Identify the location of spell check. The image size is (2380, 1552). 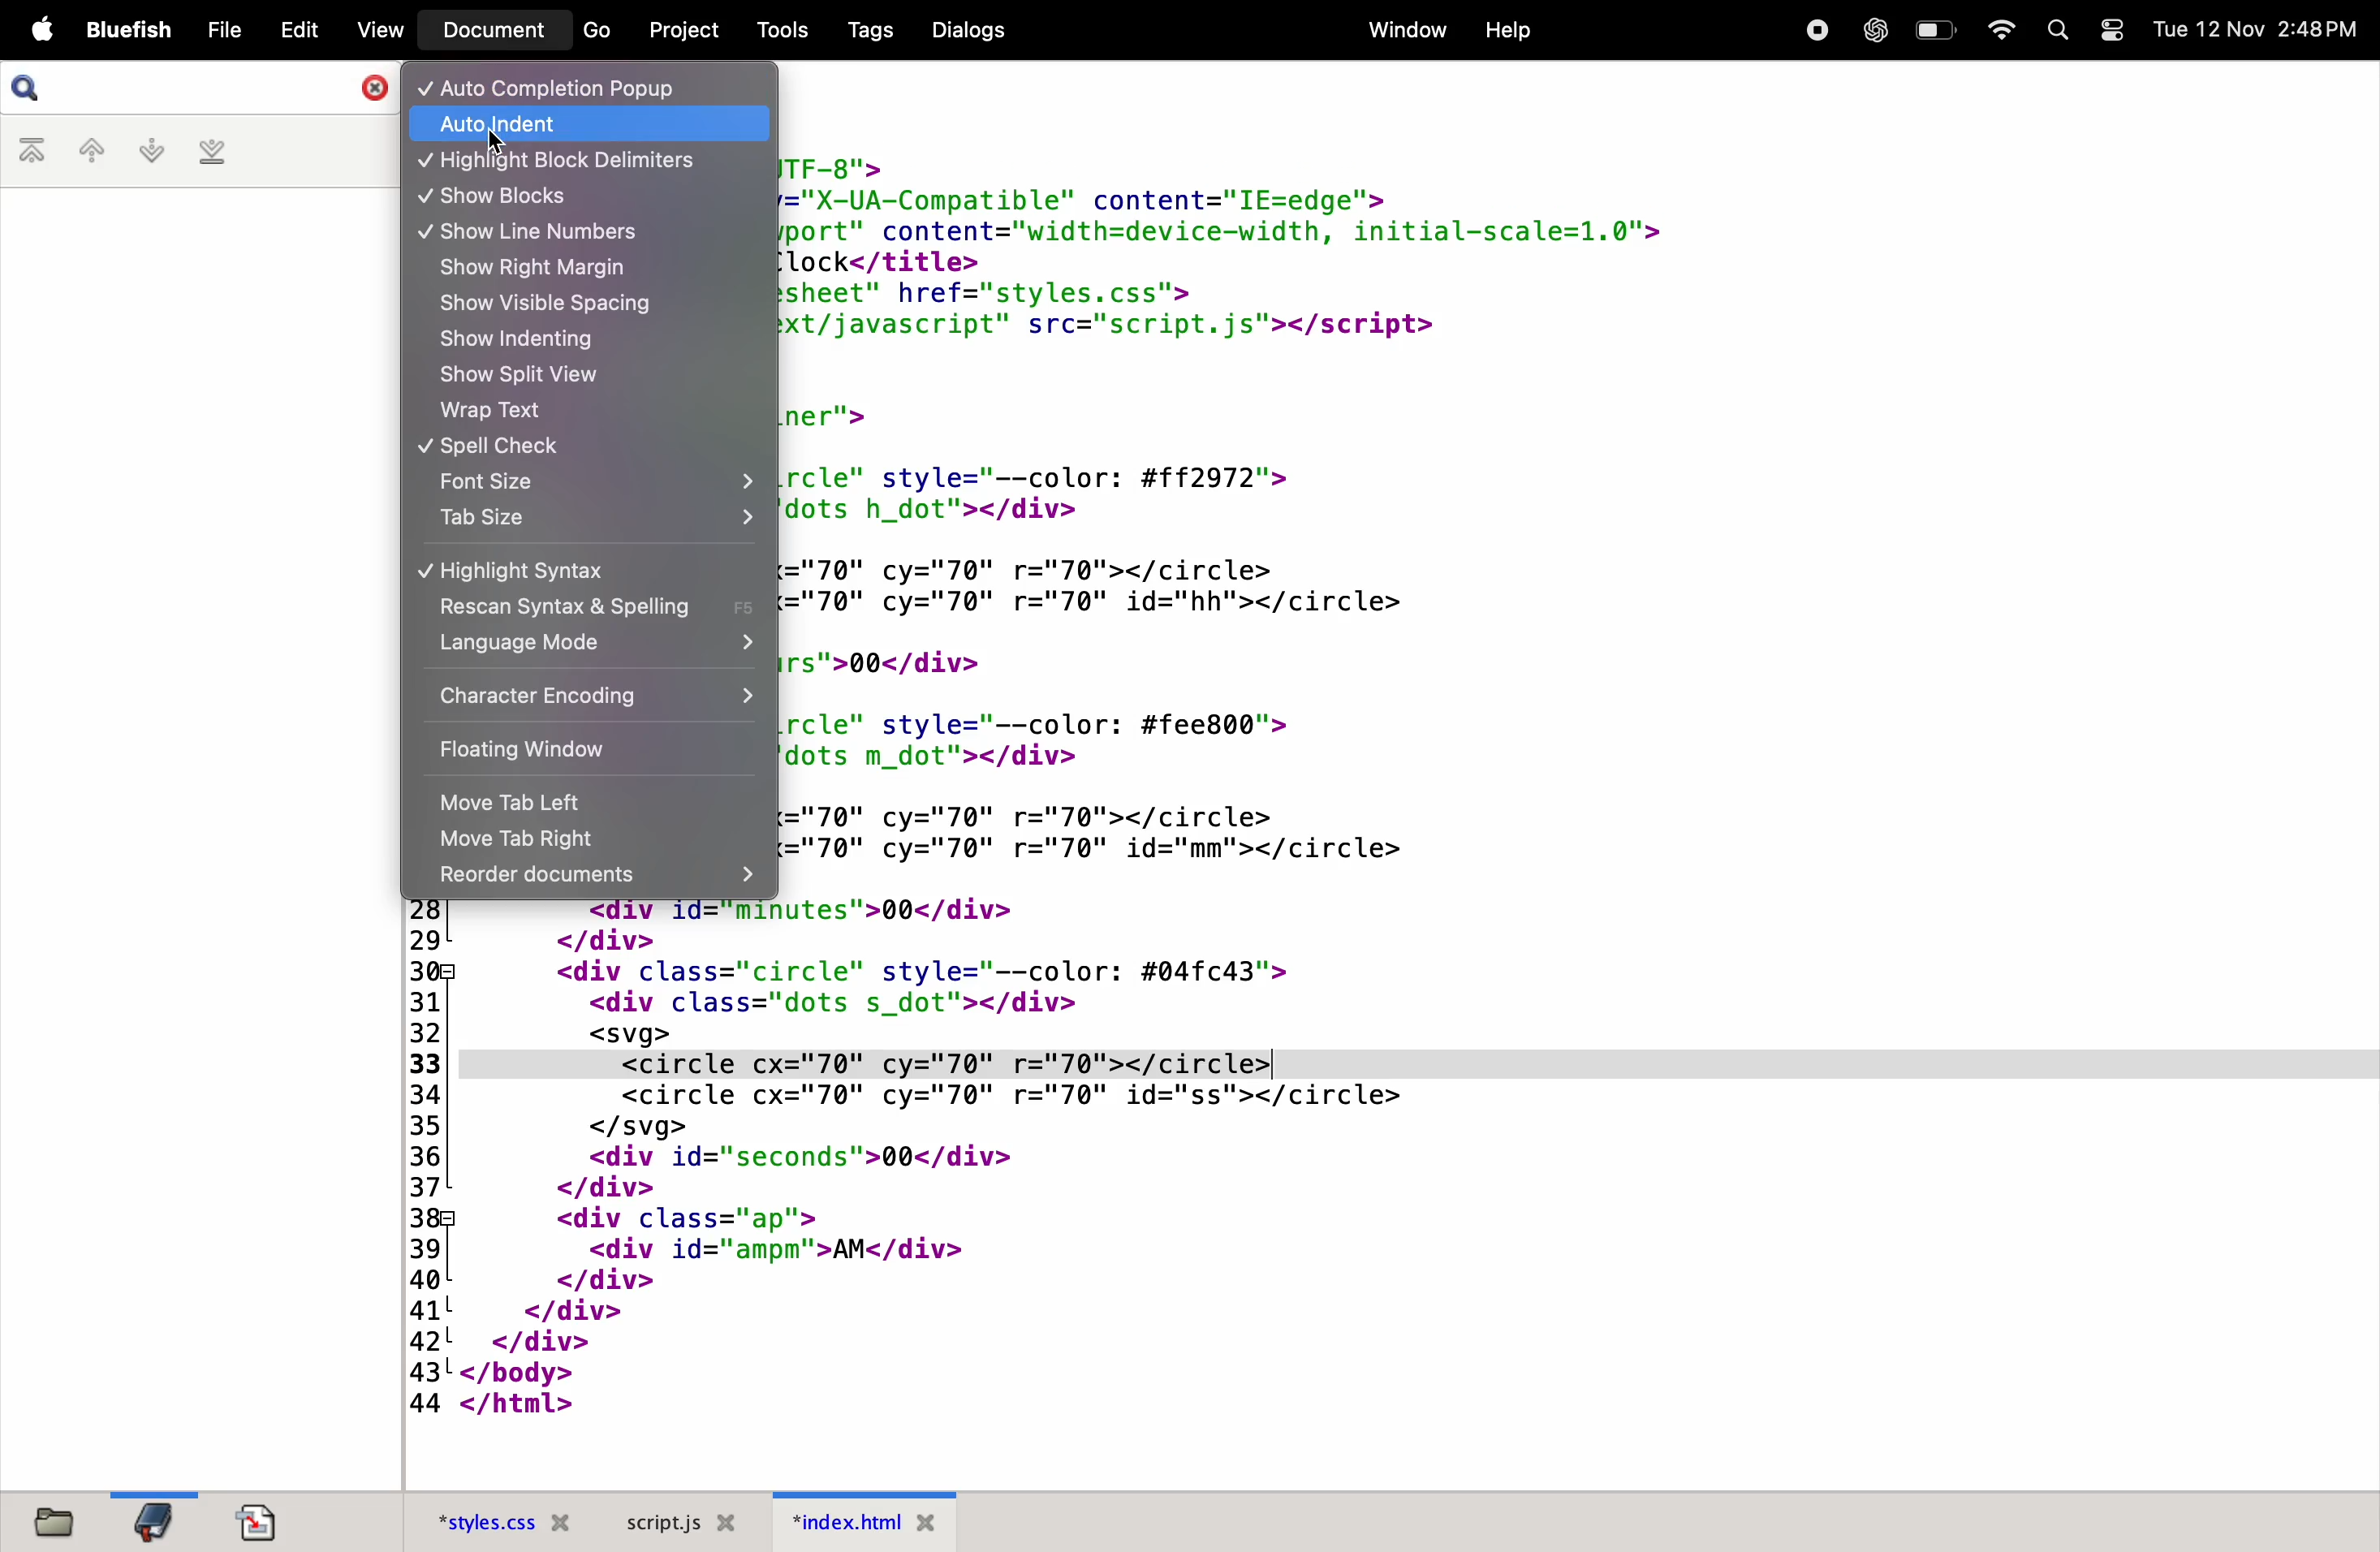
(585, 447).